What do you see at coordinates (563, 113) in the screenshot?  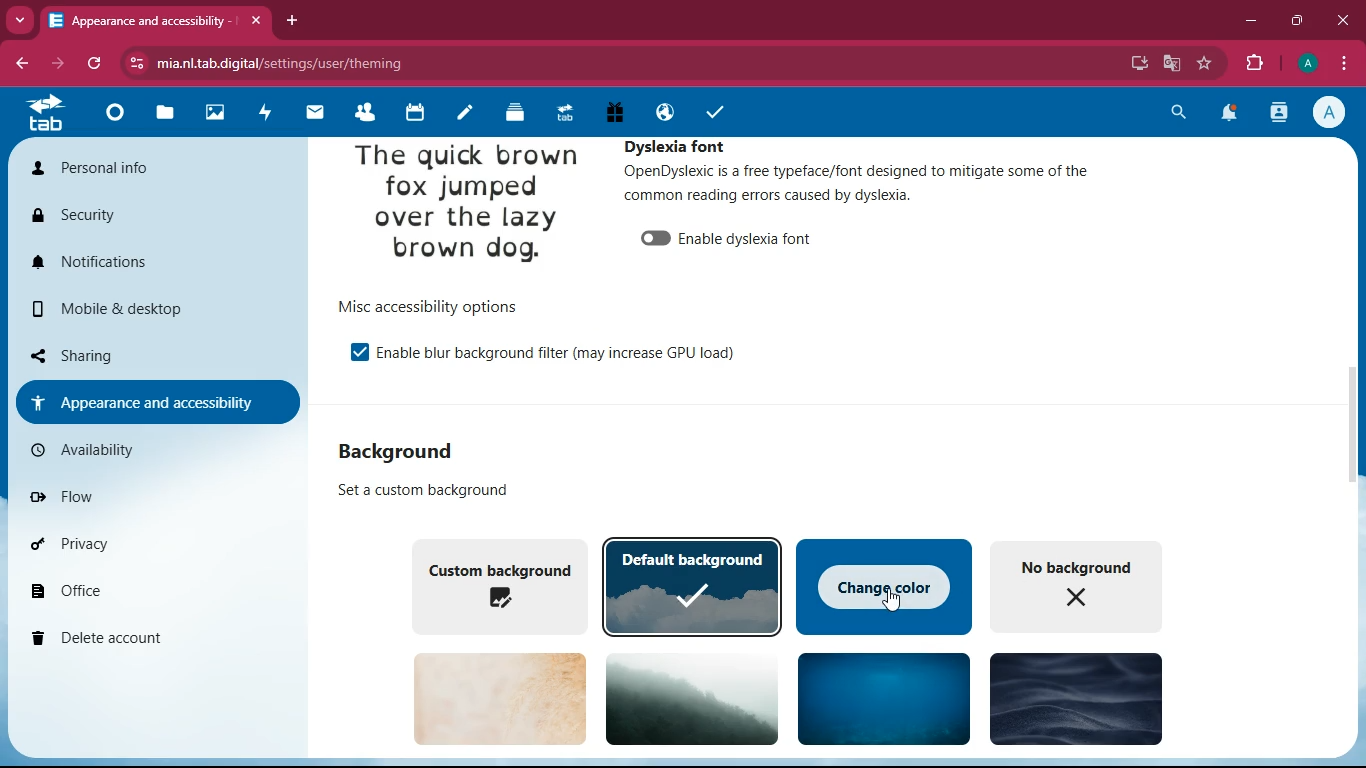 I see `tab` at bounding box center [563, 113].